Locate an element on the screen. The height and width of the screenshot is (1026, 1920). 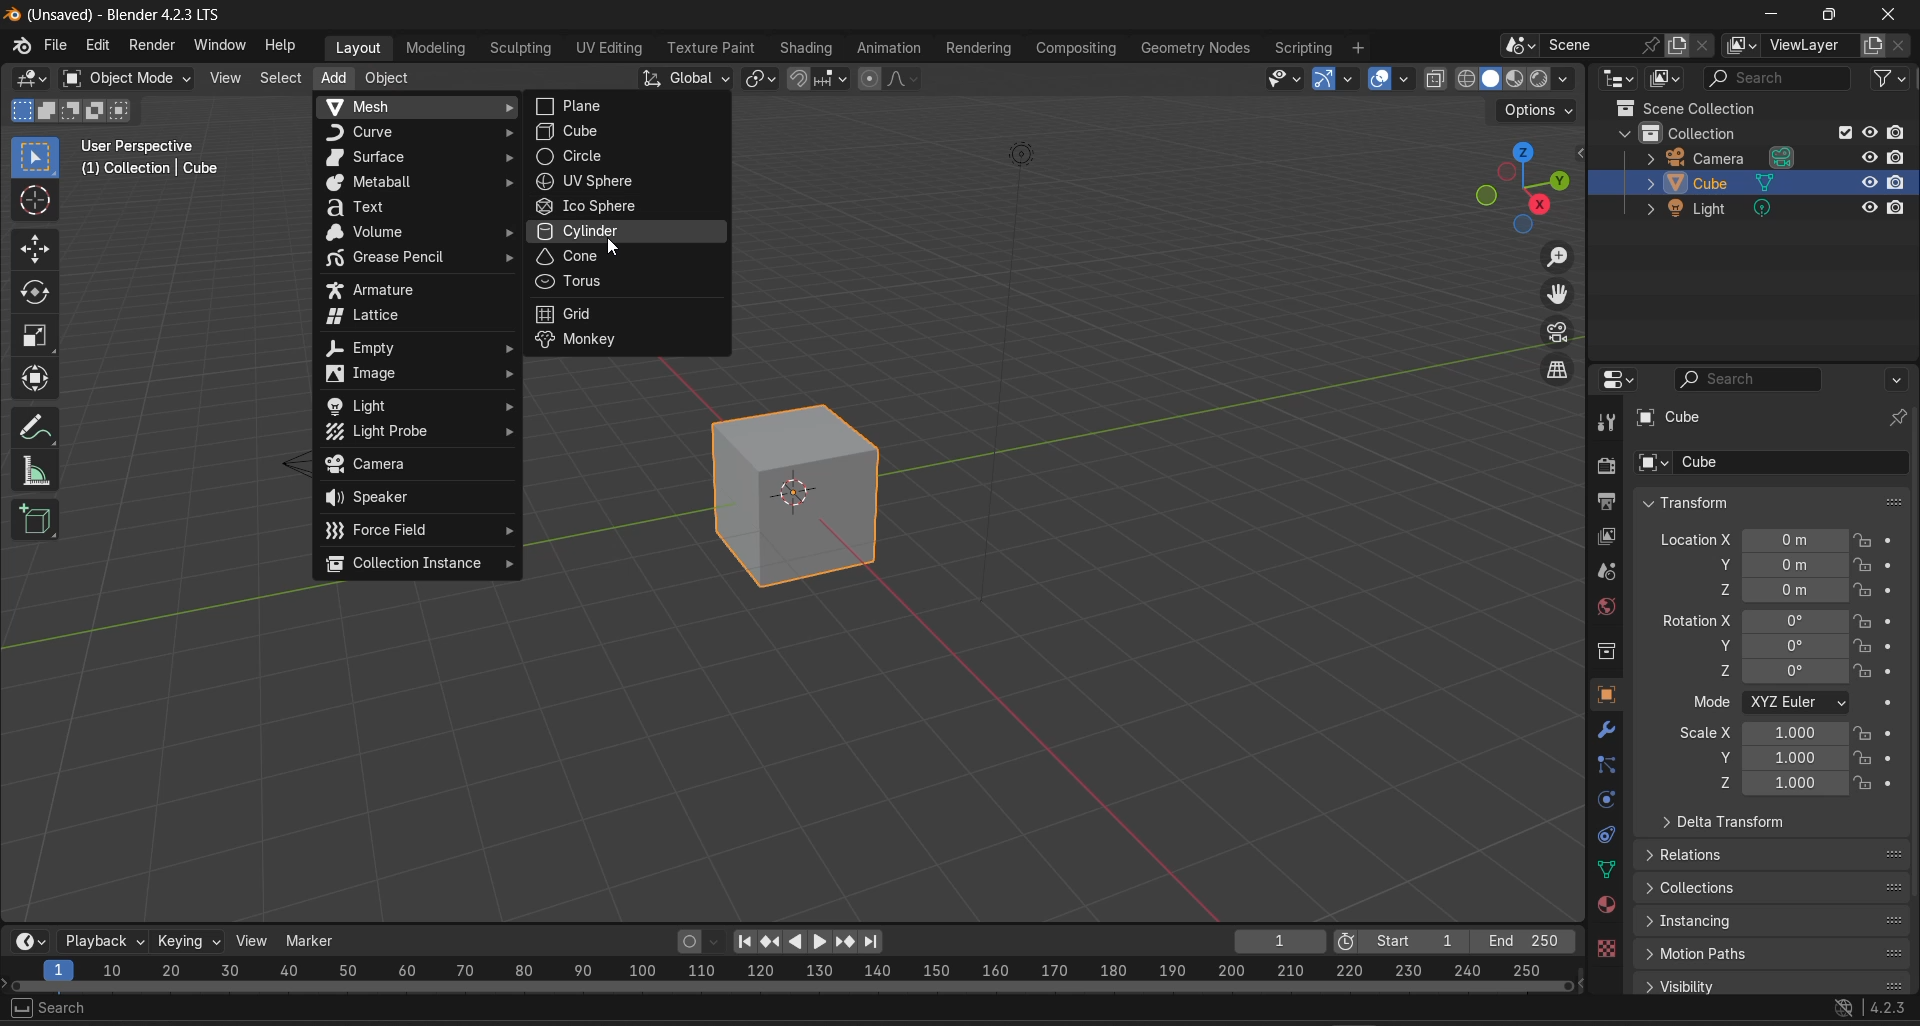
instancing is located at coordinates (1774, 920).